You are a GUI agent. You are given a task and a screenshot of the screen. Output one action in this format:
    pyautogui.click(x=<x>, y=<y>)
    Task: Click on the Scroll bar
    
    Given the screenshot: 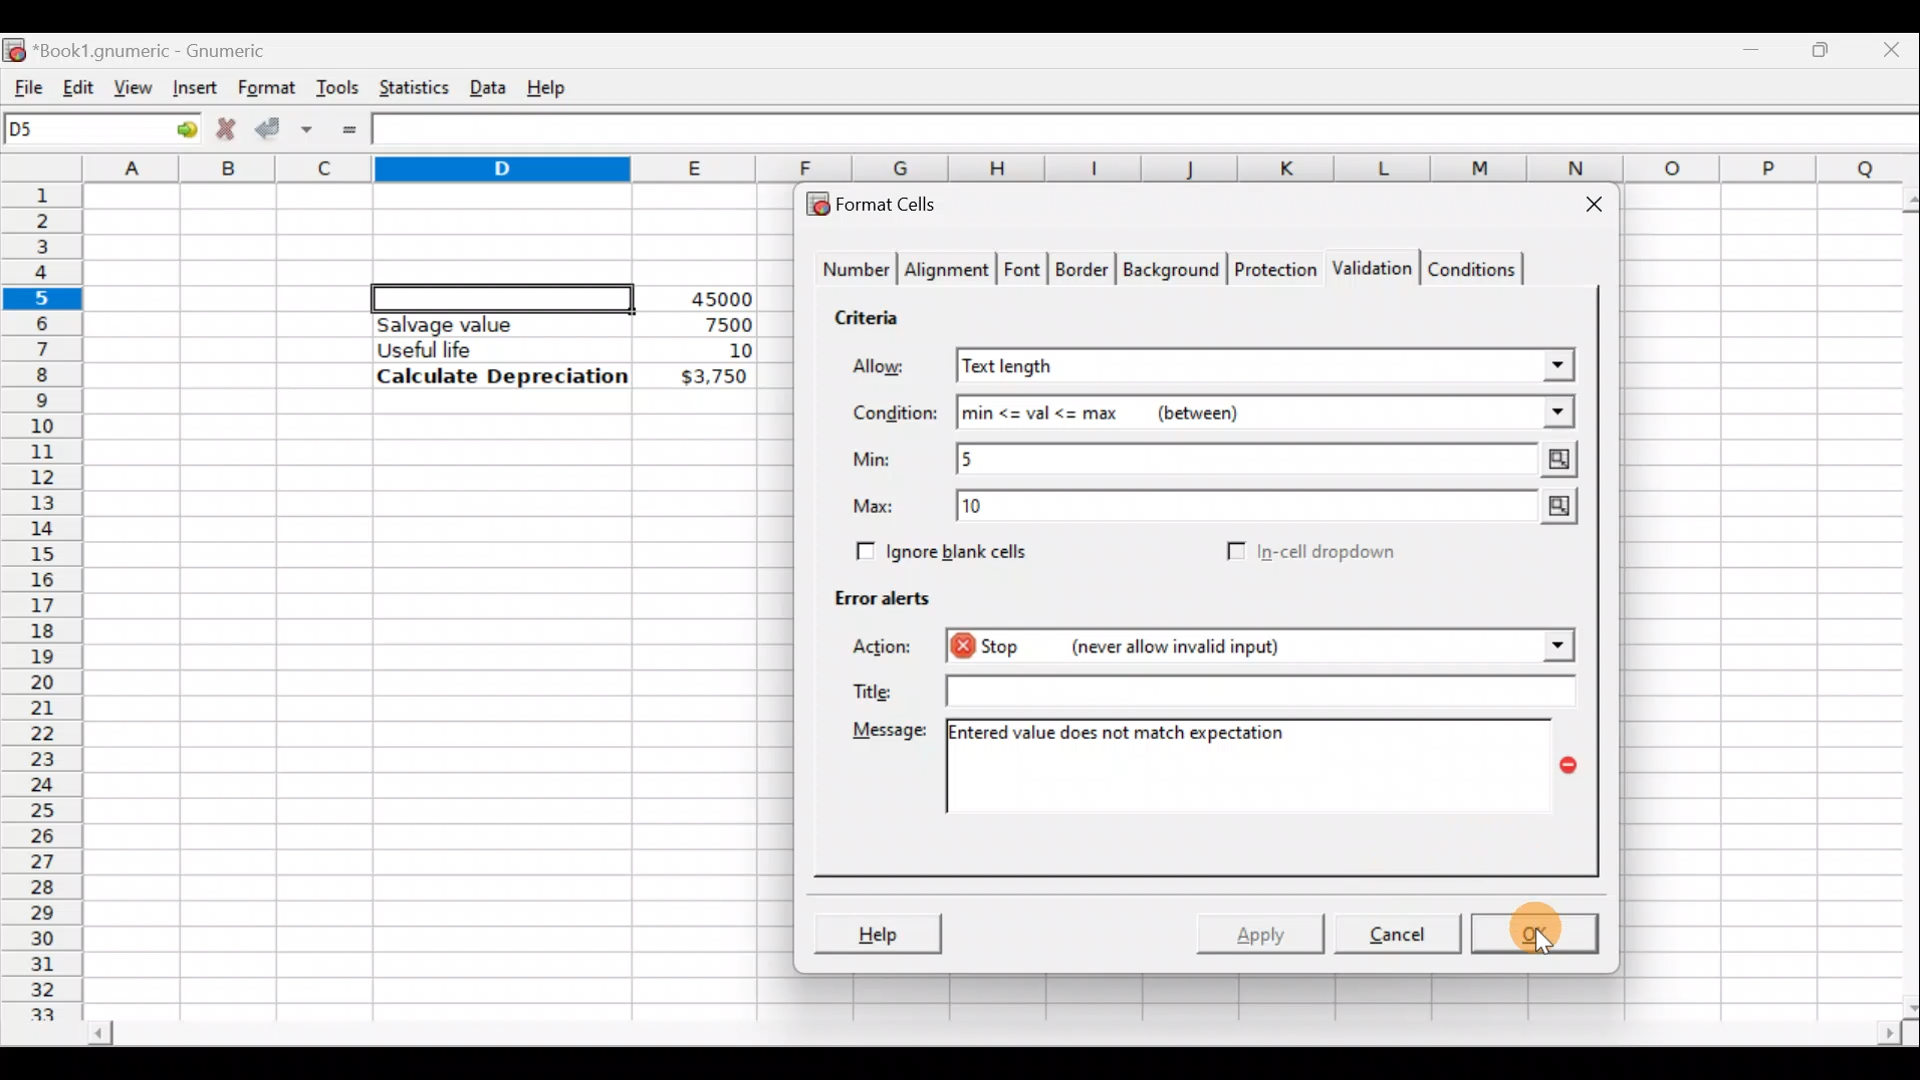 What is the action you would take?
    pyautogui.click(x=1898, y=599)
    